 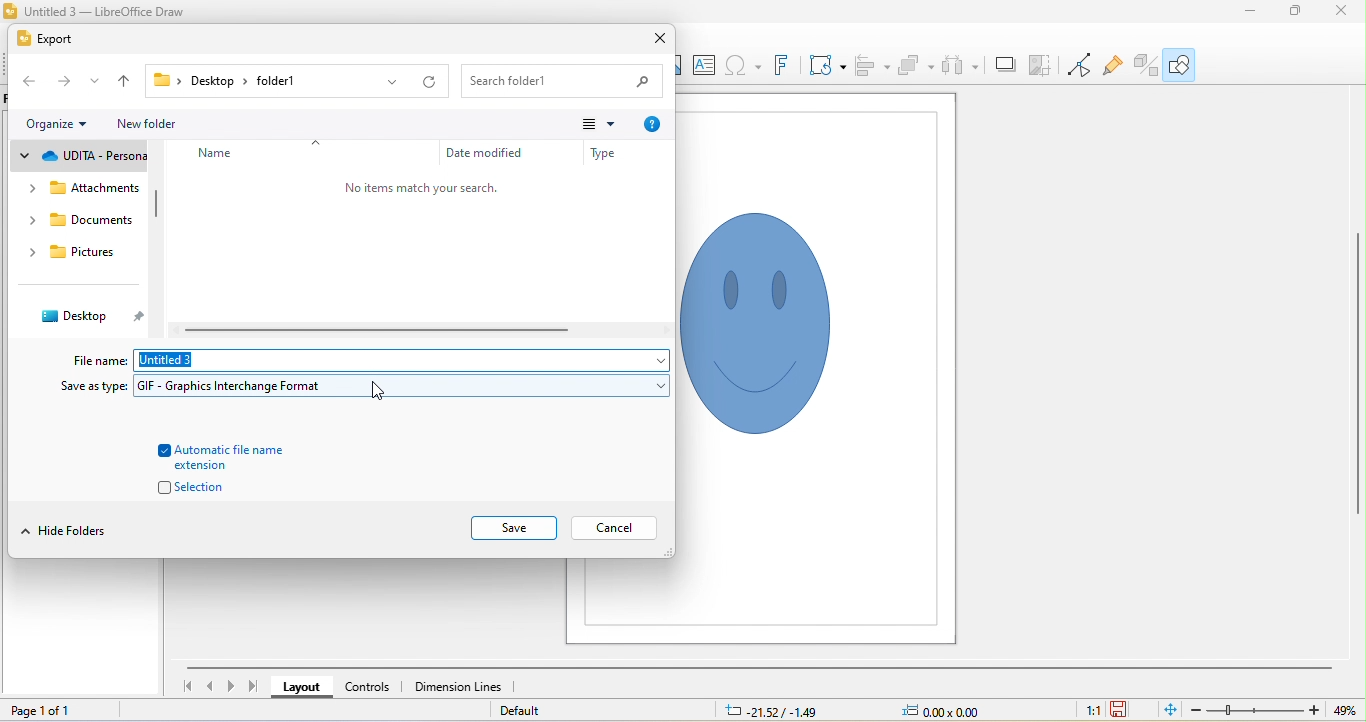 I want to click on align objects, so click(x=872, y=68).